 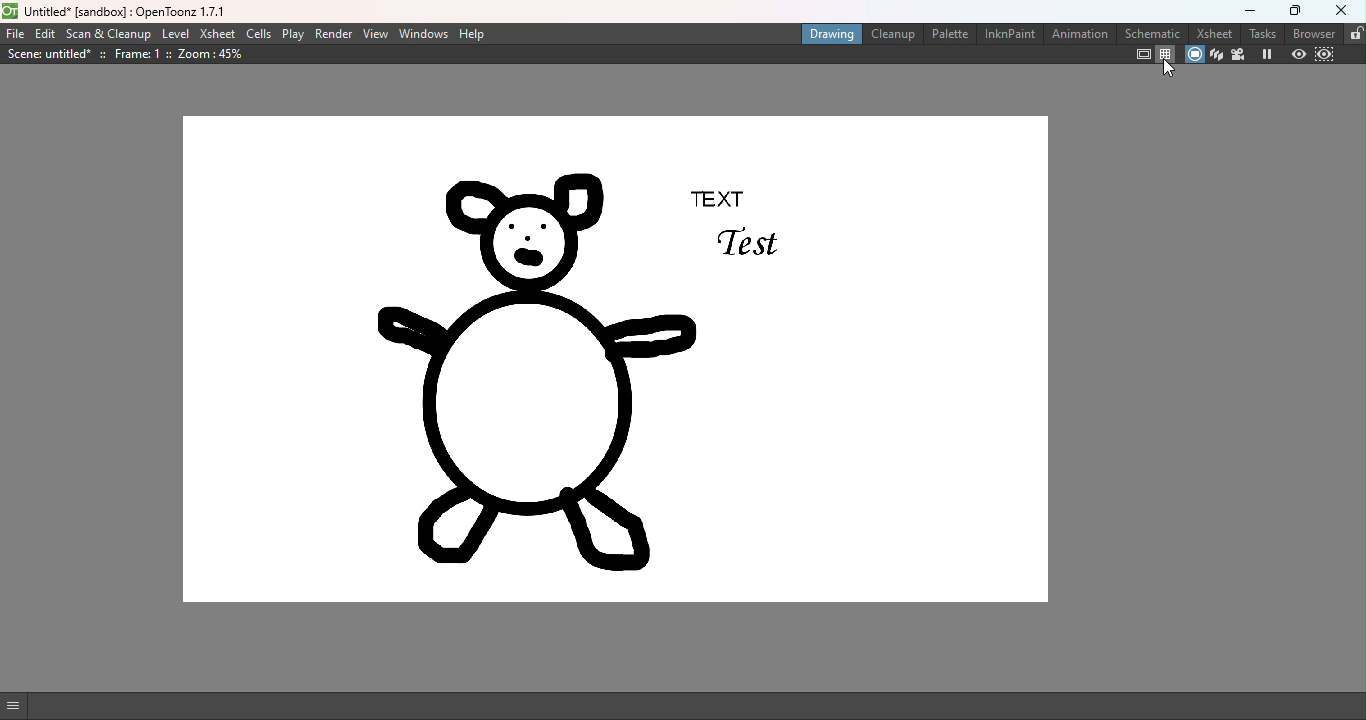 What do you see at coordinates (1243, 12) in the screenshot?
I see `Minimize` at bounding box center [1243, 12].